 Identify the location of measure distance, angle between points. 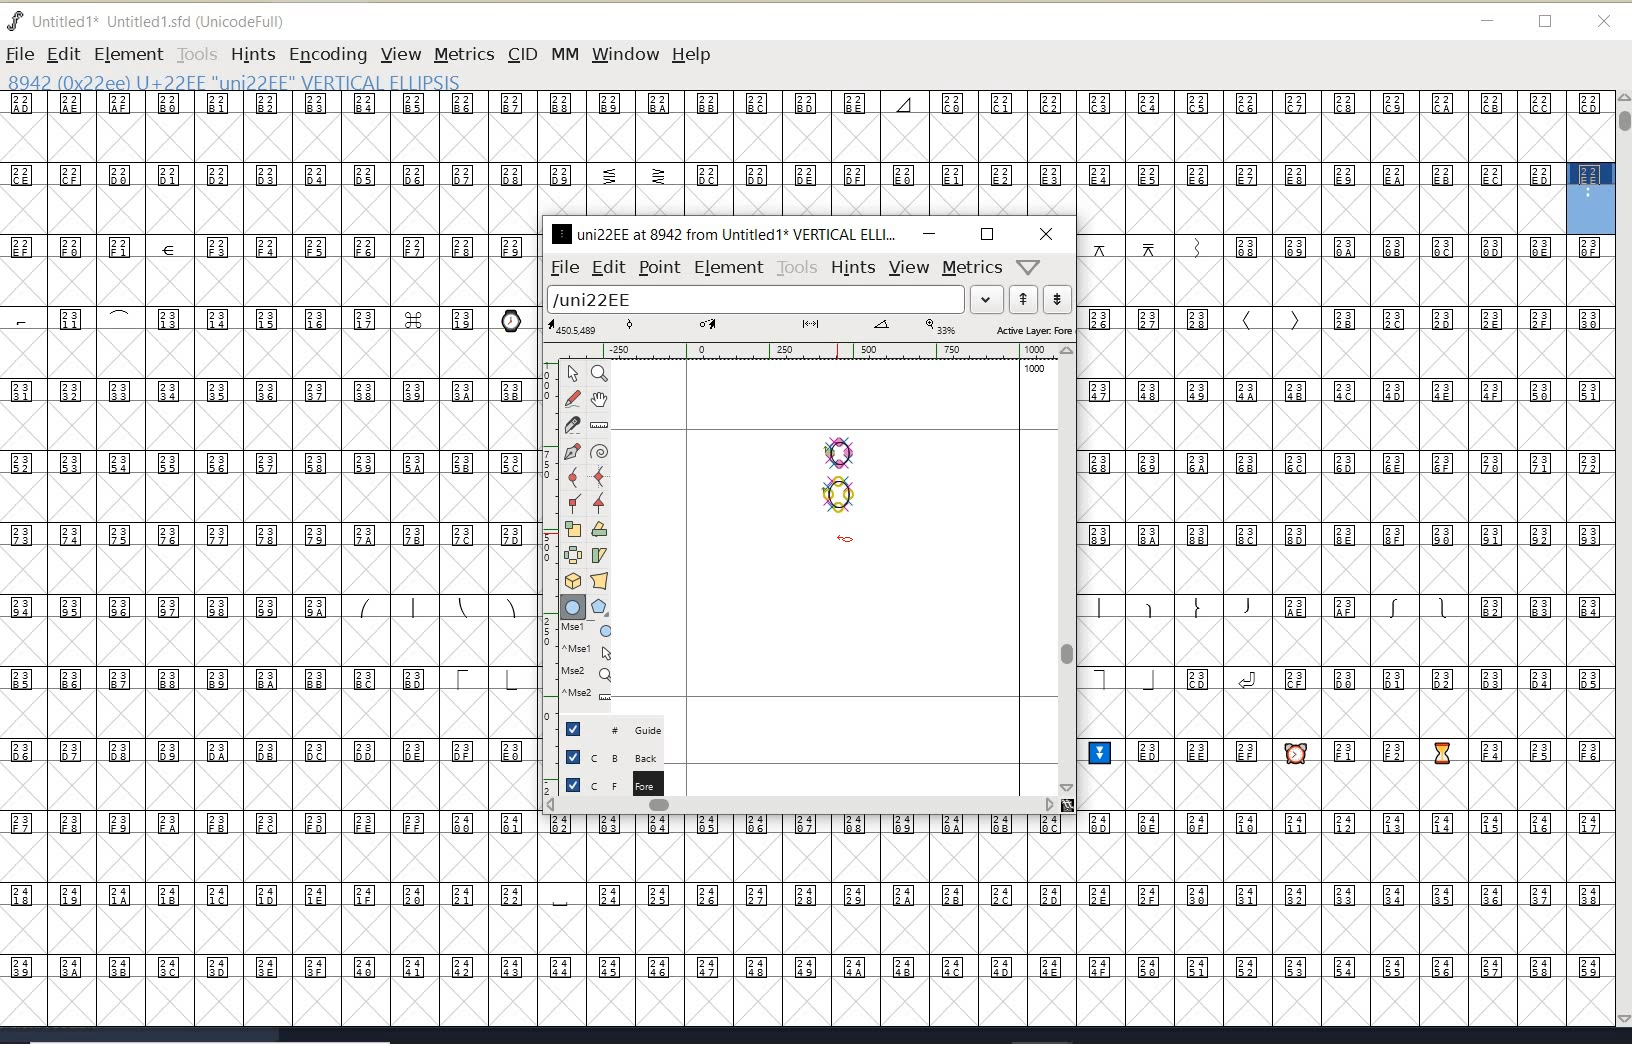
(600, 424).